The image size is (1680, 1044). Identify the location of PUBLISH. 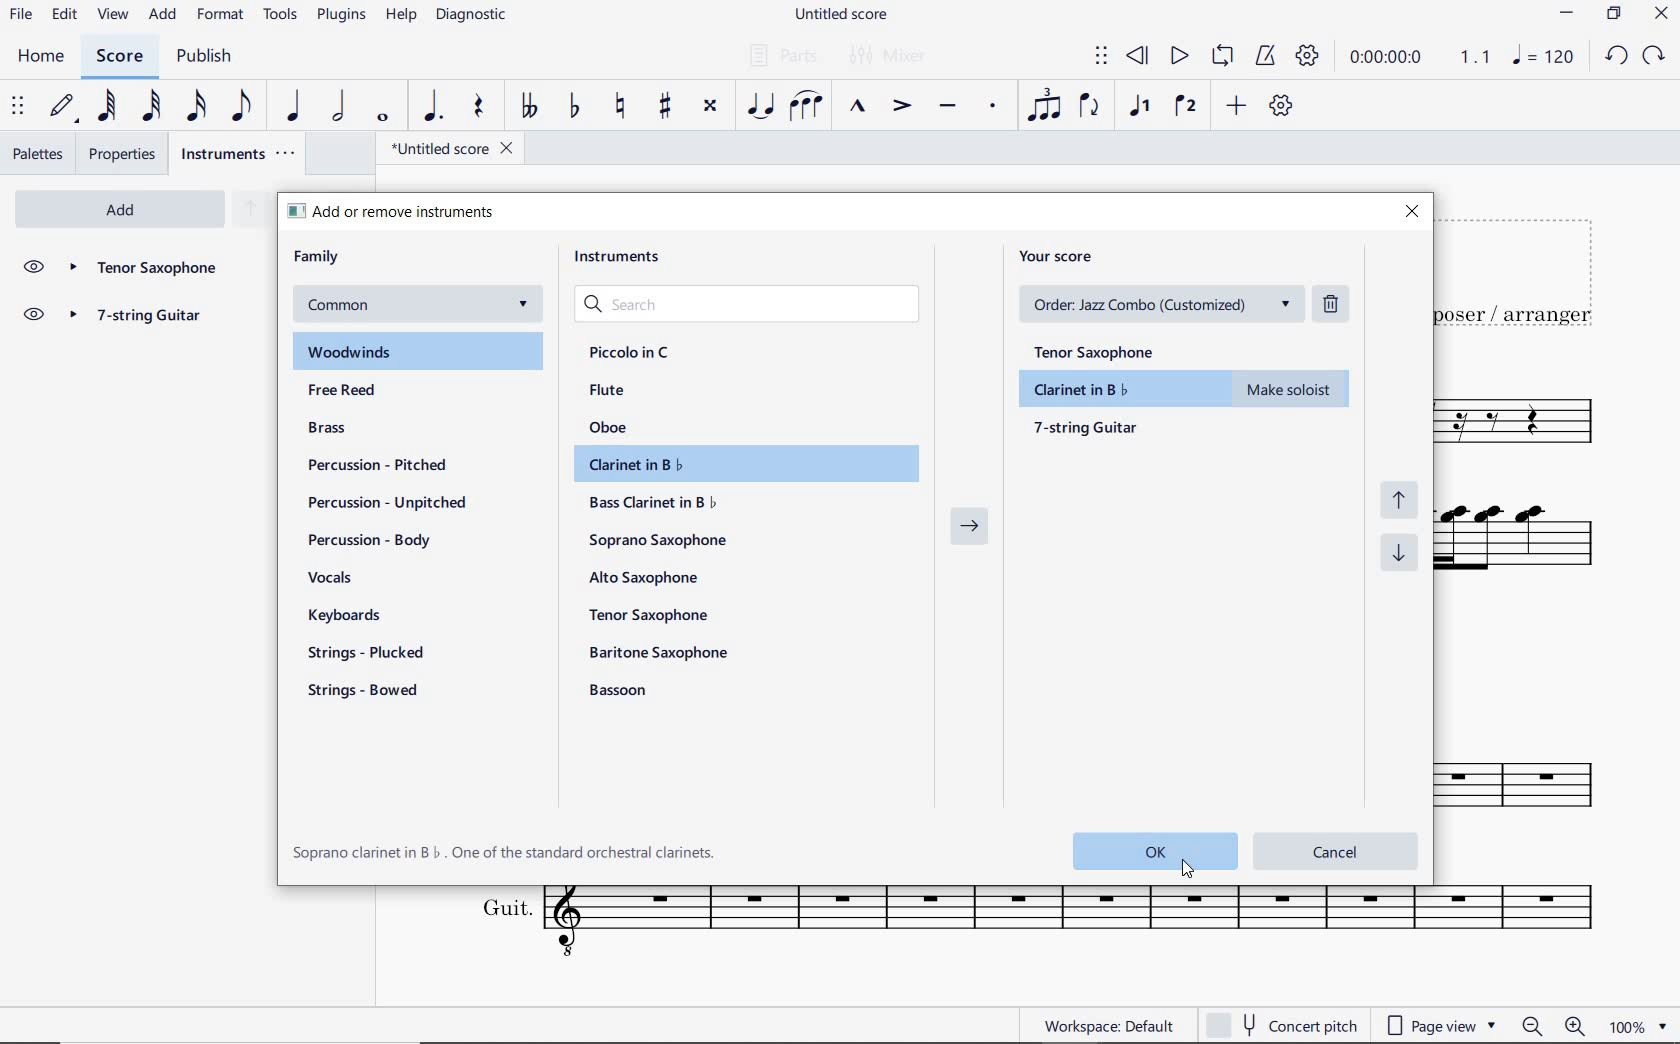
(201, 57).